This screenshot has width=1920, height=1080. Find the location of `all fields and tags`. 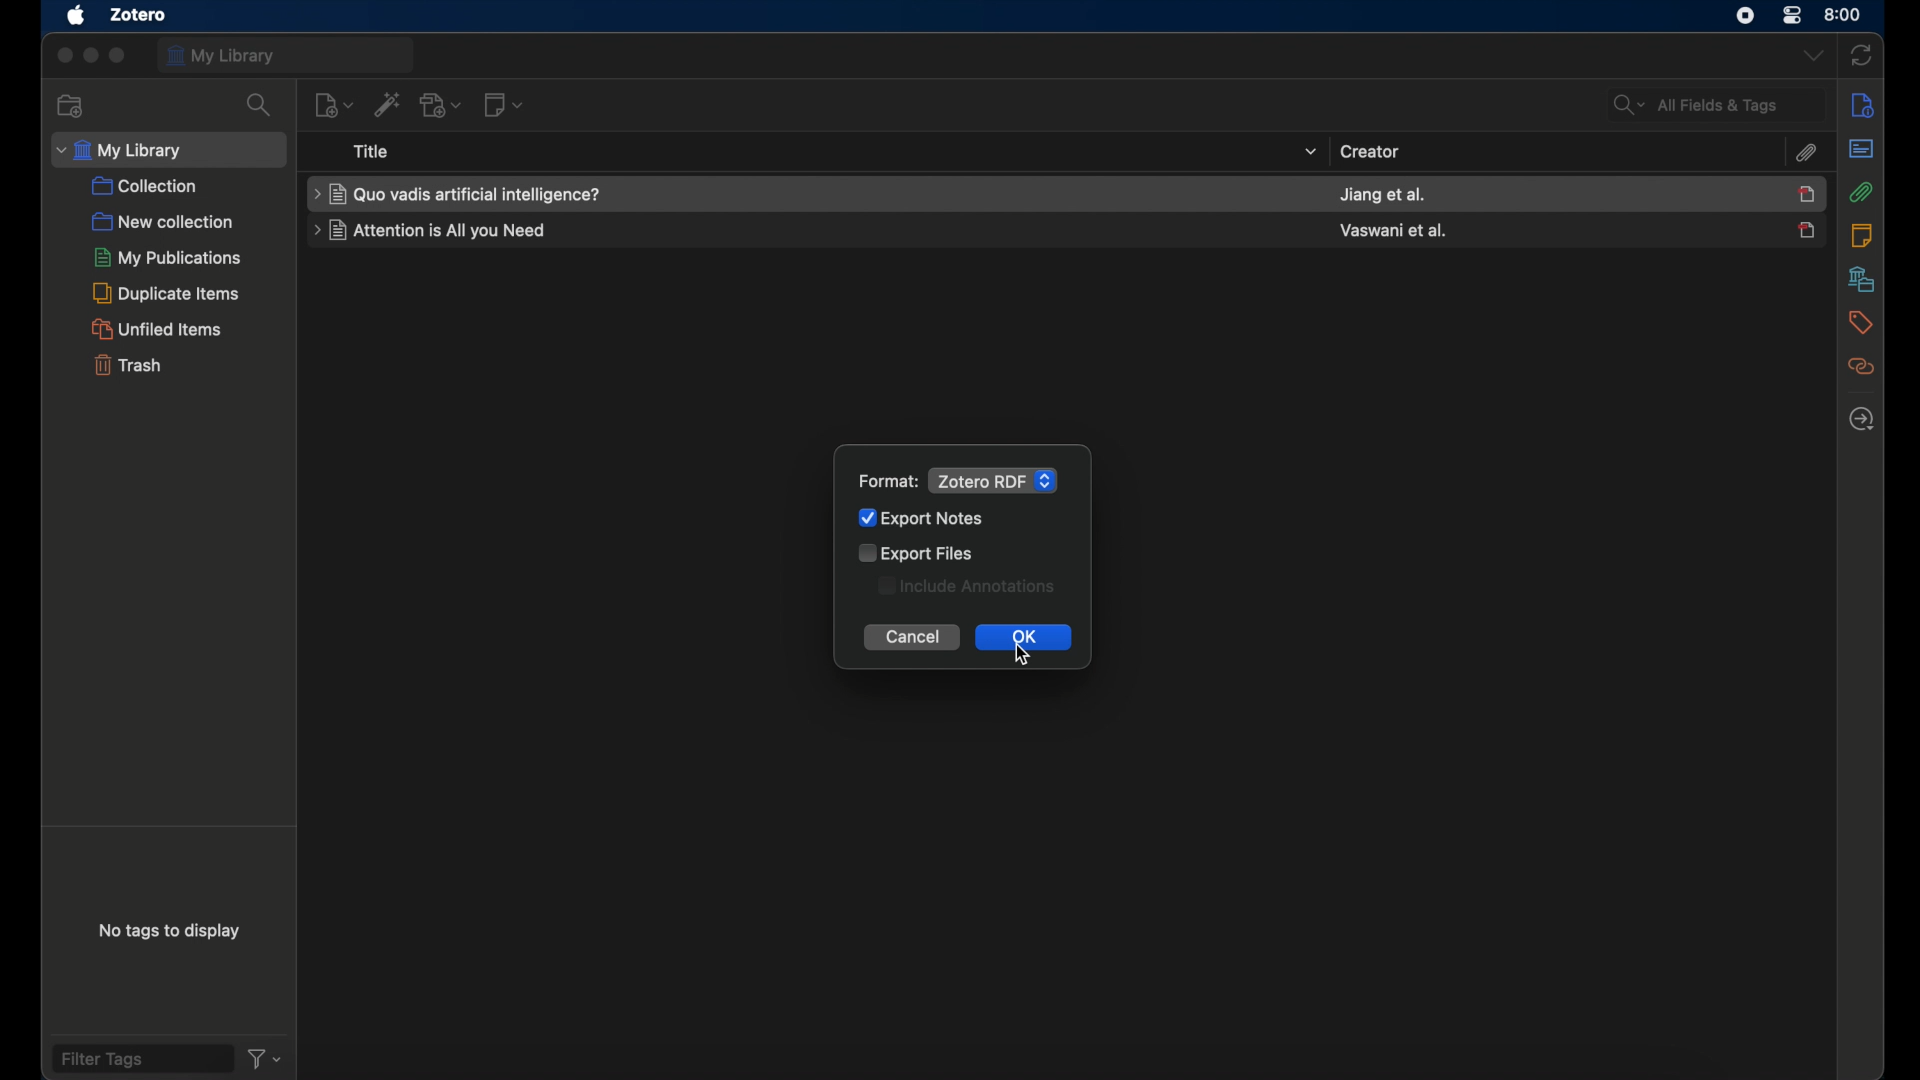

all fields and tags is located at coordinates (1715, 104).